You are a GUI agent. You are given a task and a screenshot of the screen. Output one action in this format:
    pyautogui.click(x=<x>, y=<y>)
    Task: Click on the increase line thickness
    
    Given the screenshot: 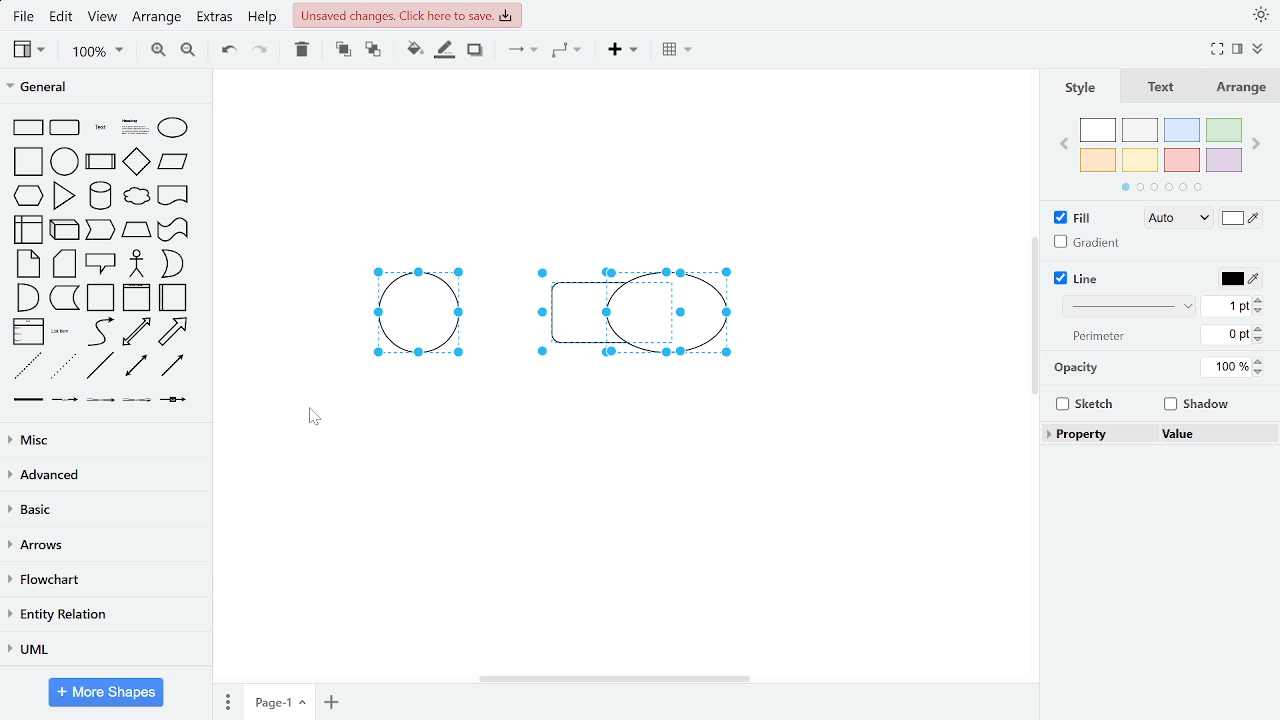 What is the action you would take?
    pyautogui.click(x=1261, y=299)
    